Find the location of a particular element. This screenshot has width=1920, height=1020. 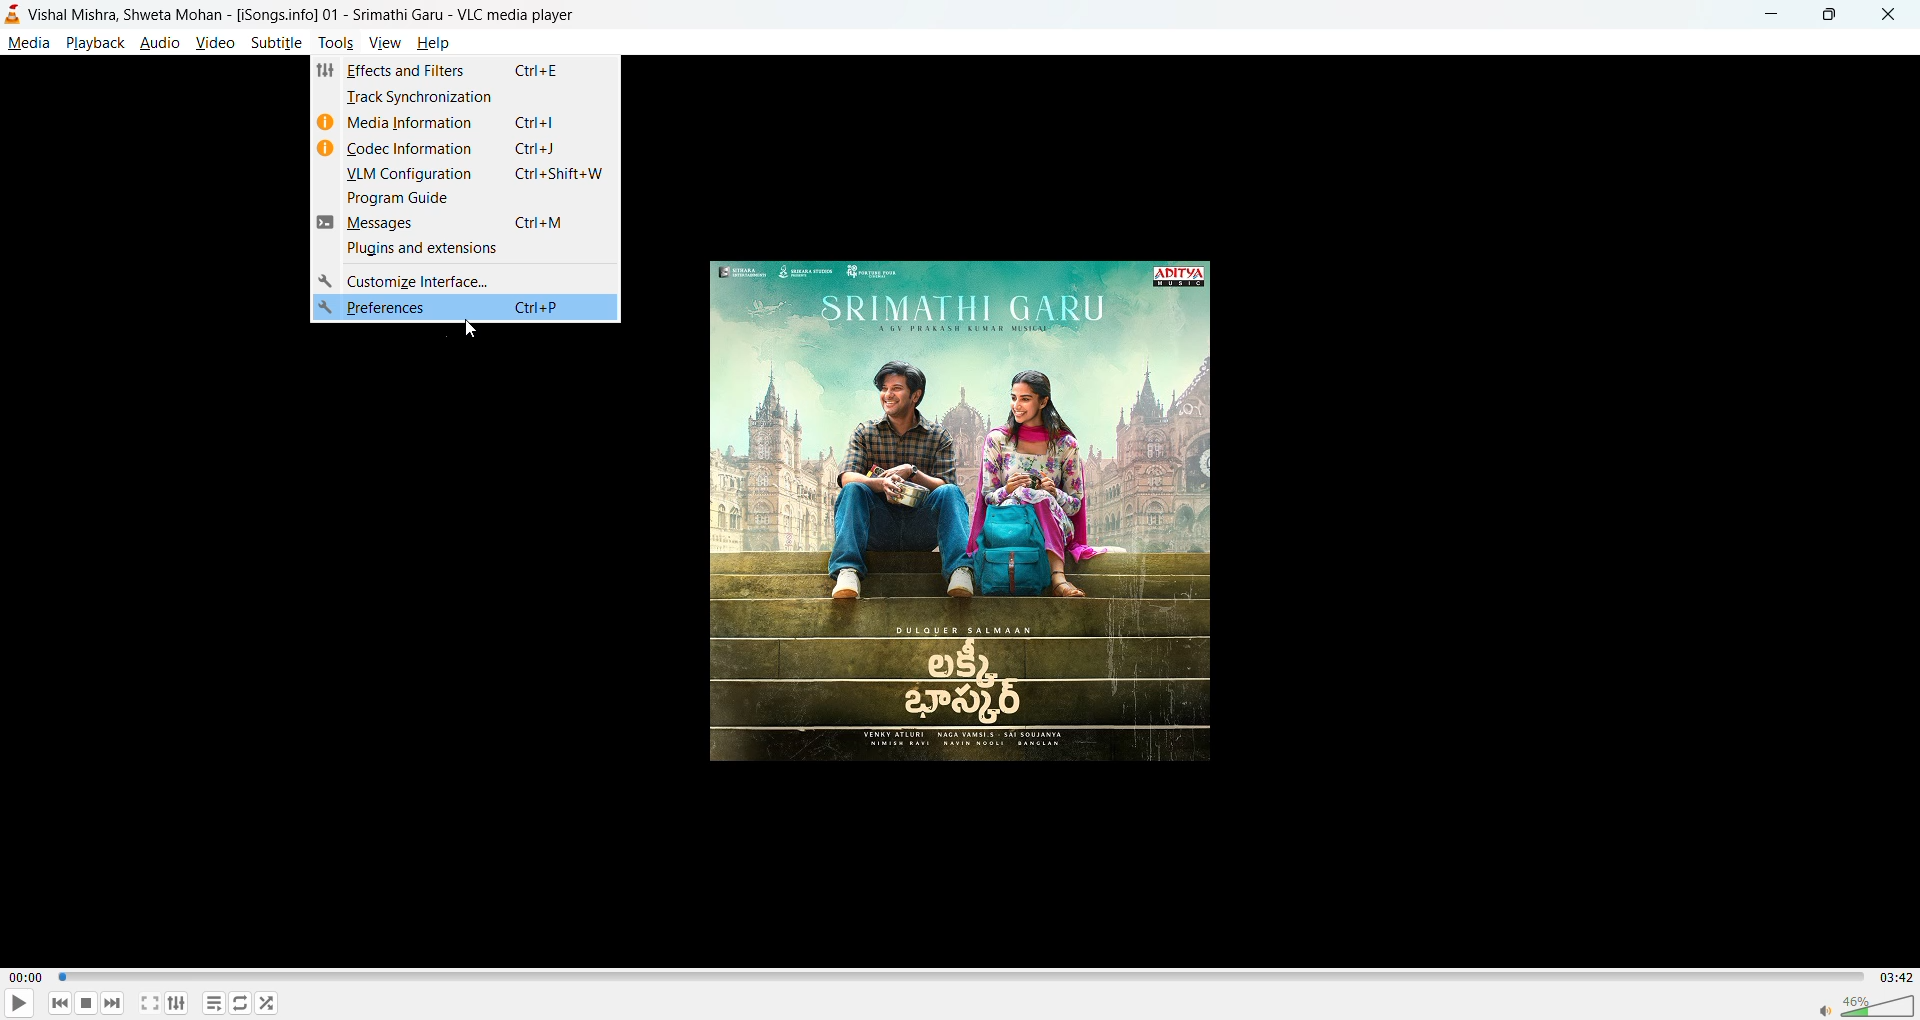

program guide is located at coordinates (403, 199).